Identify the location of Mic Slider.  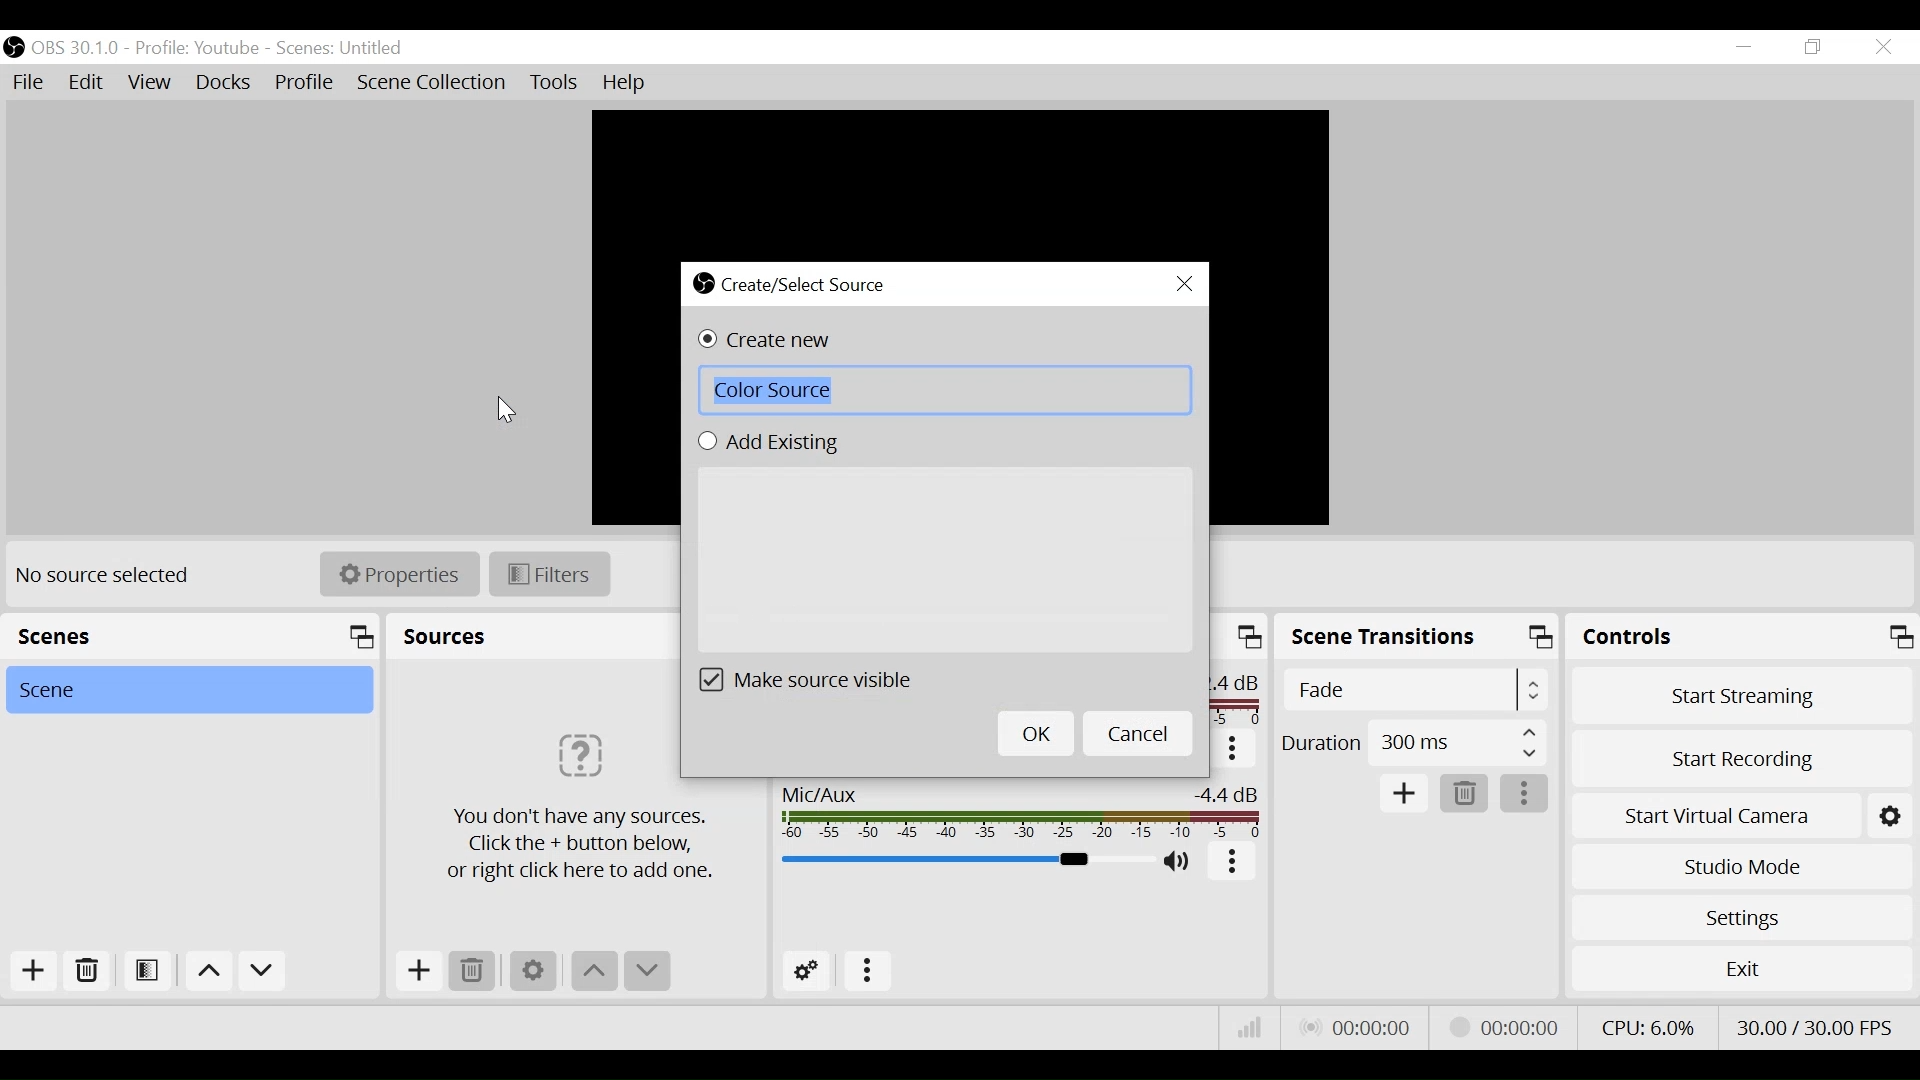
(964, 860).